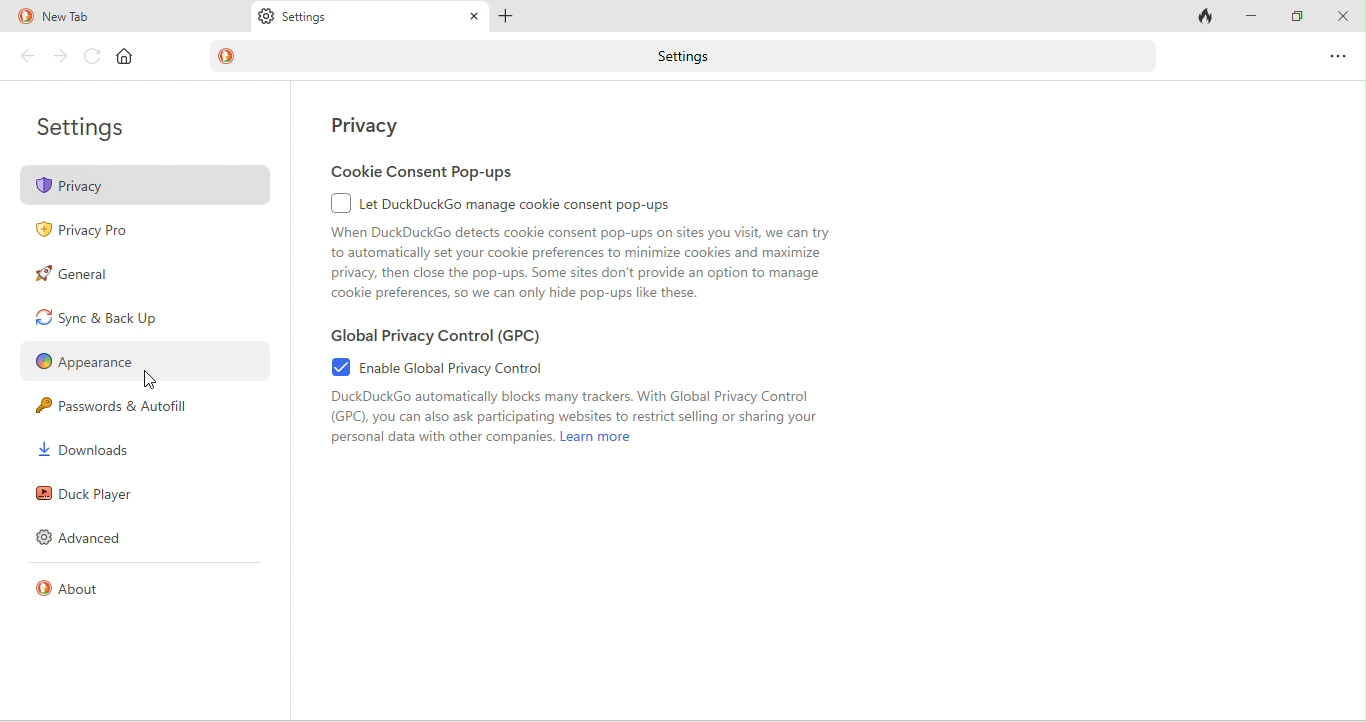  What do you see at coordinates (84, 450) in the screenshot?
I see `downloads` at bounding box center [84, 450].